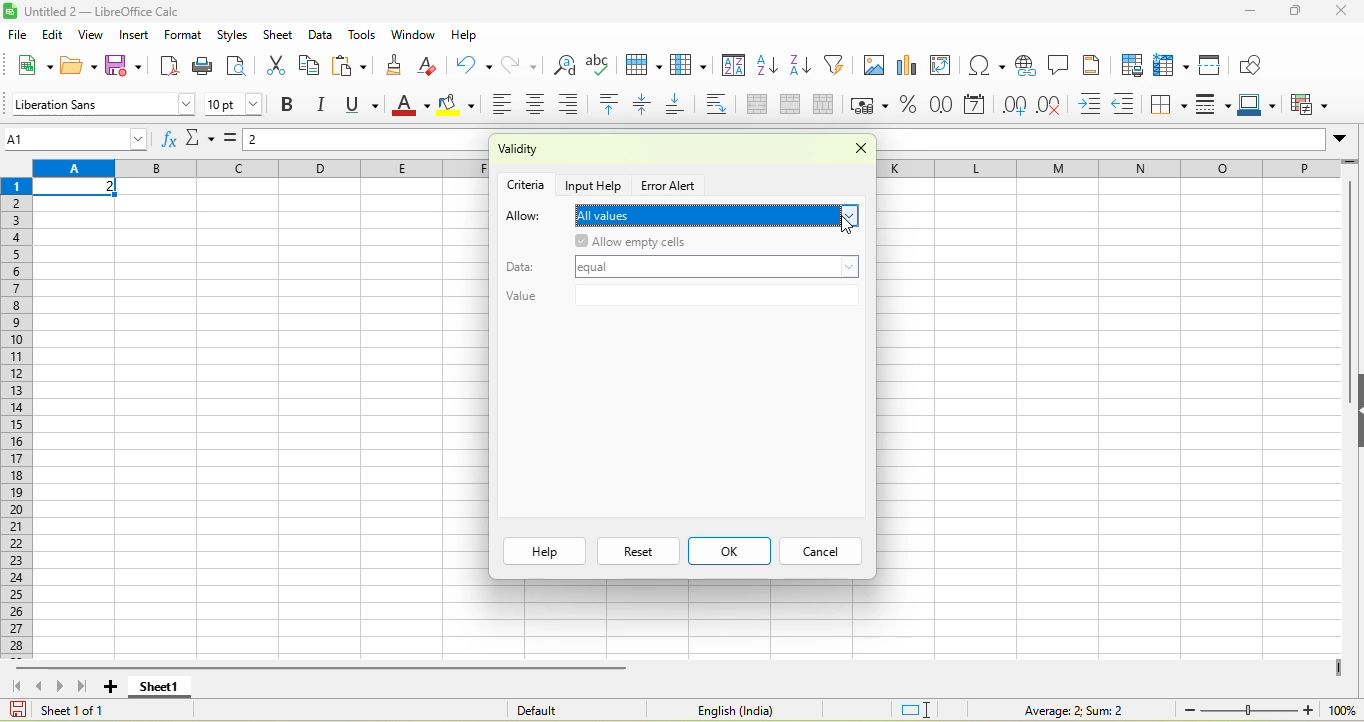 This screenshot has height=722, width=1364. I want to click on minuimize, so click(1249, 12).